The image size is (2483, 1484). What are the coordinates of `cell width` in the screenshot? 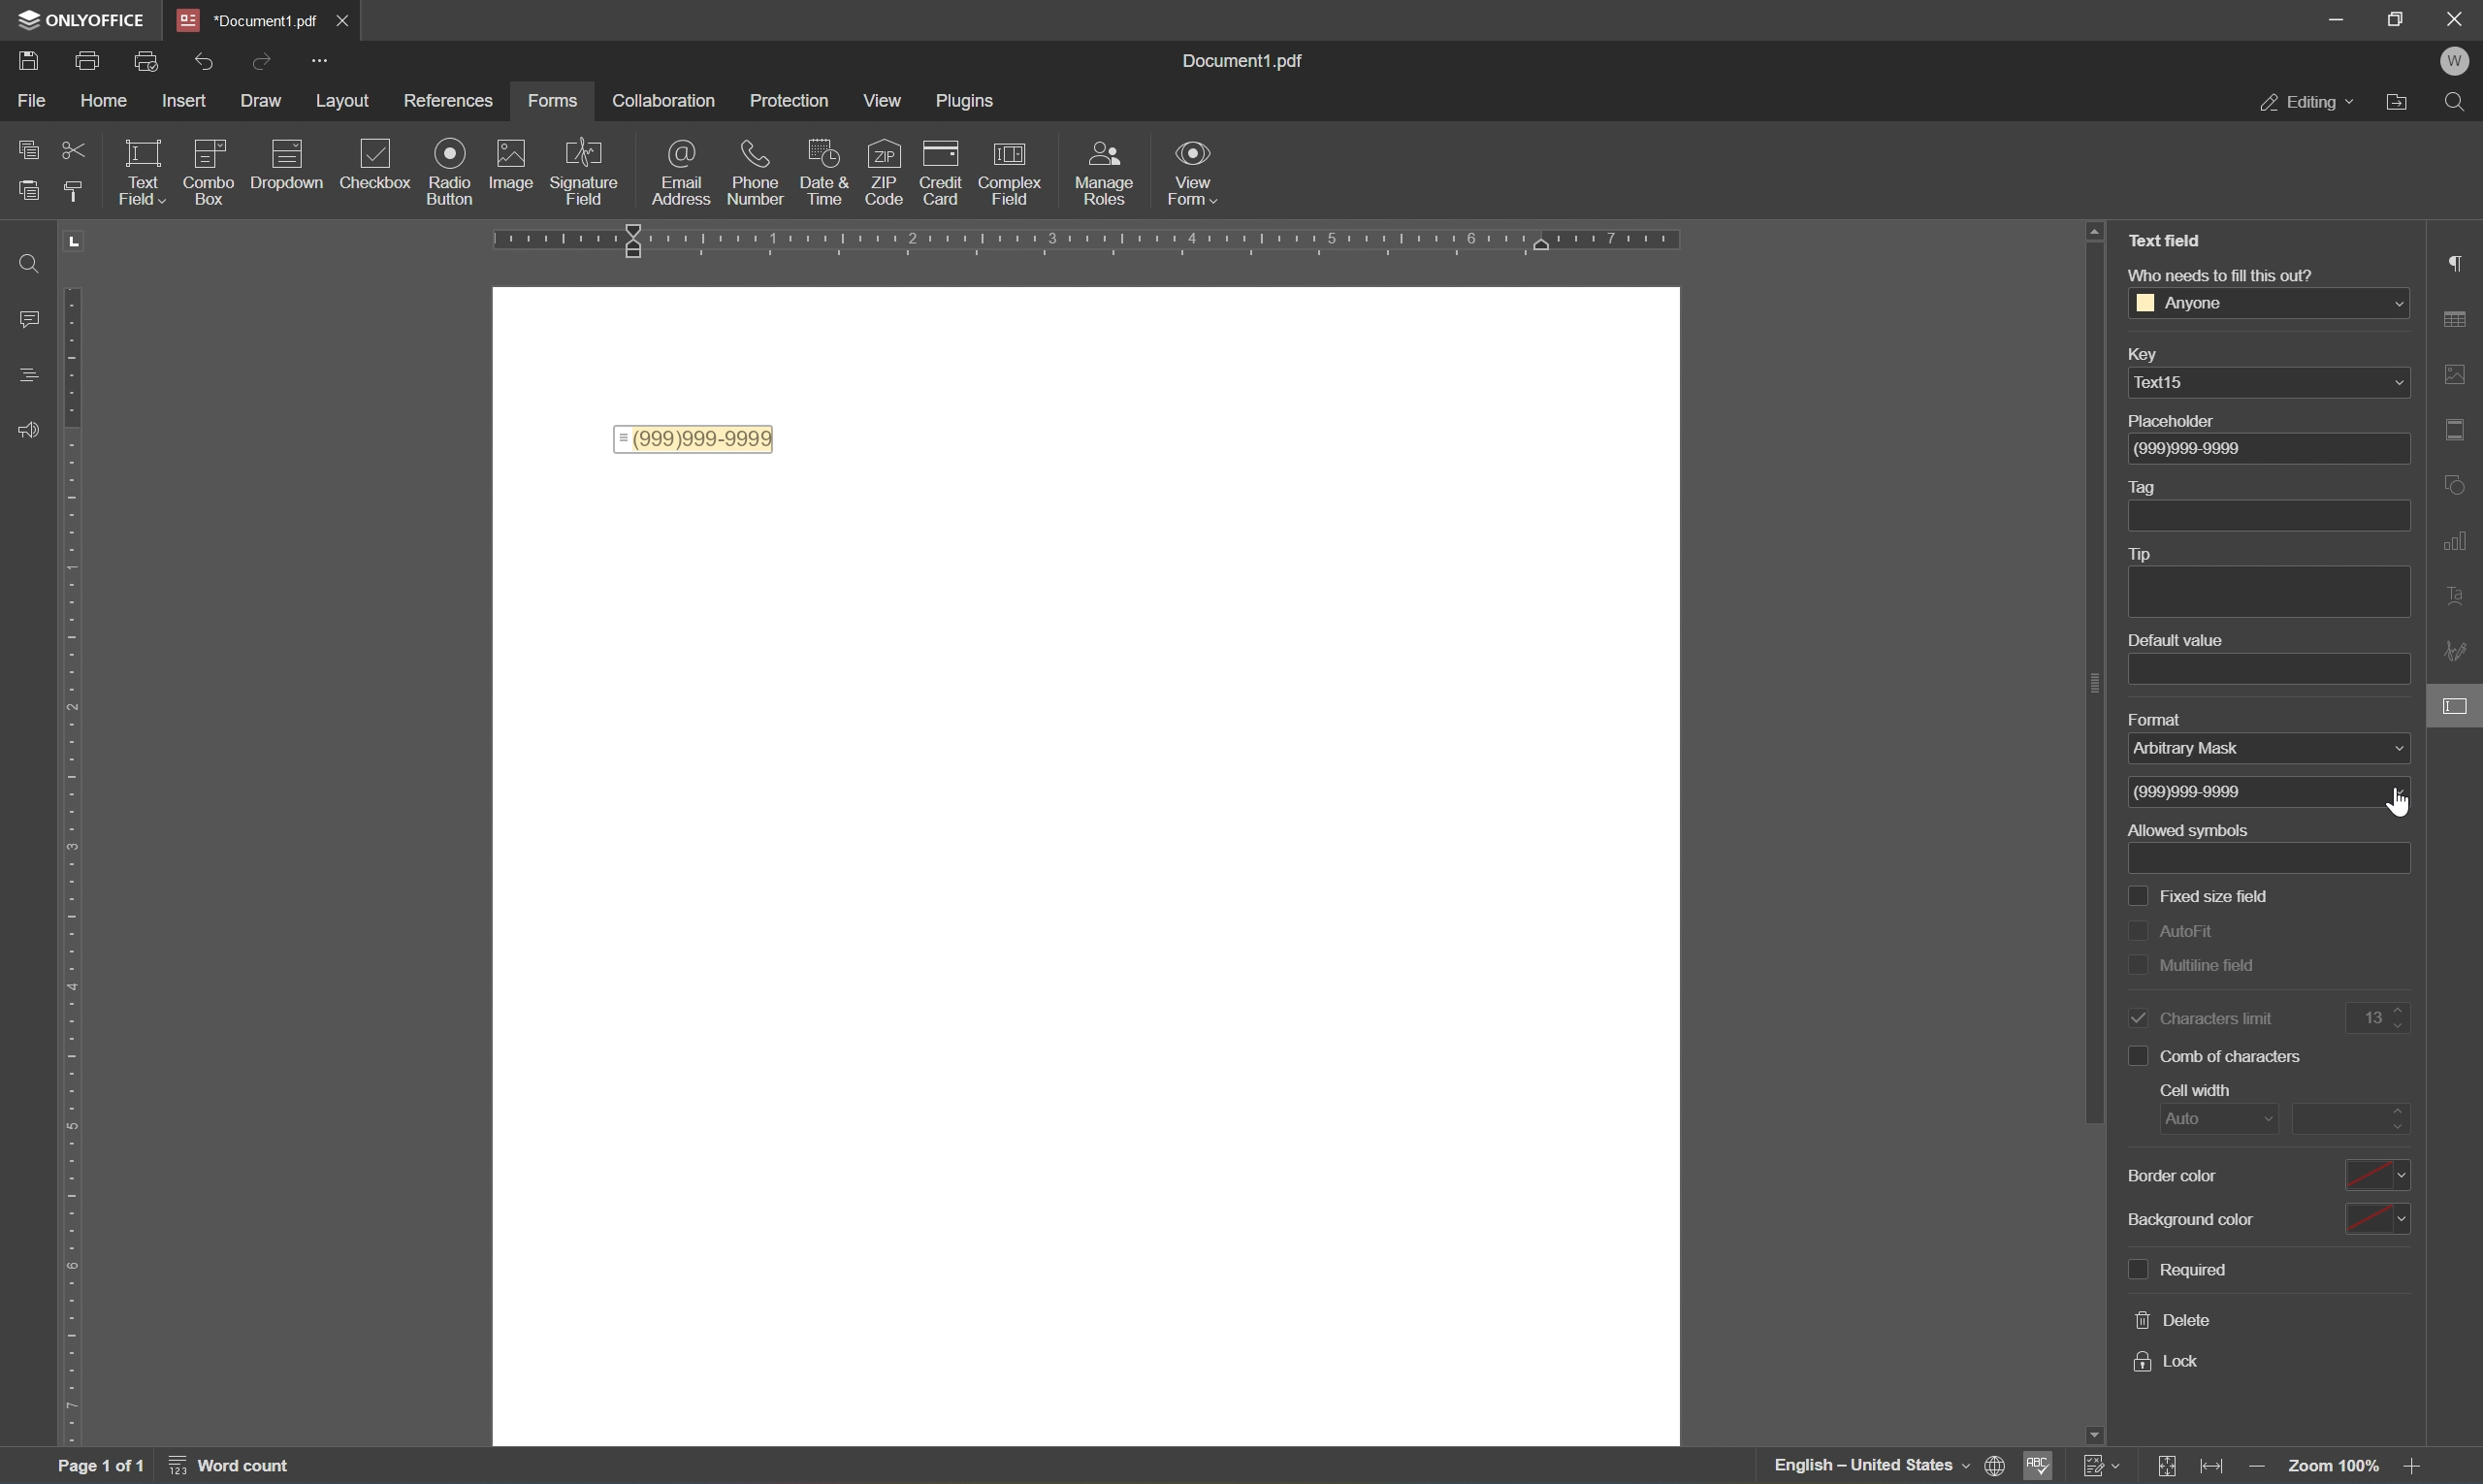 It's located at (2190, 1092).